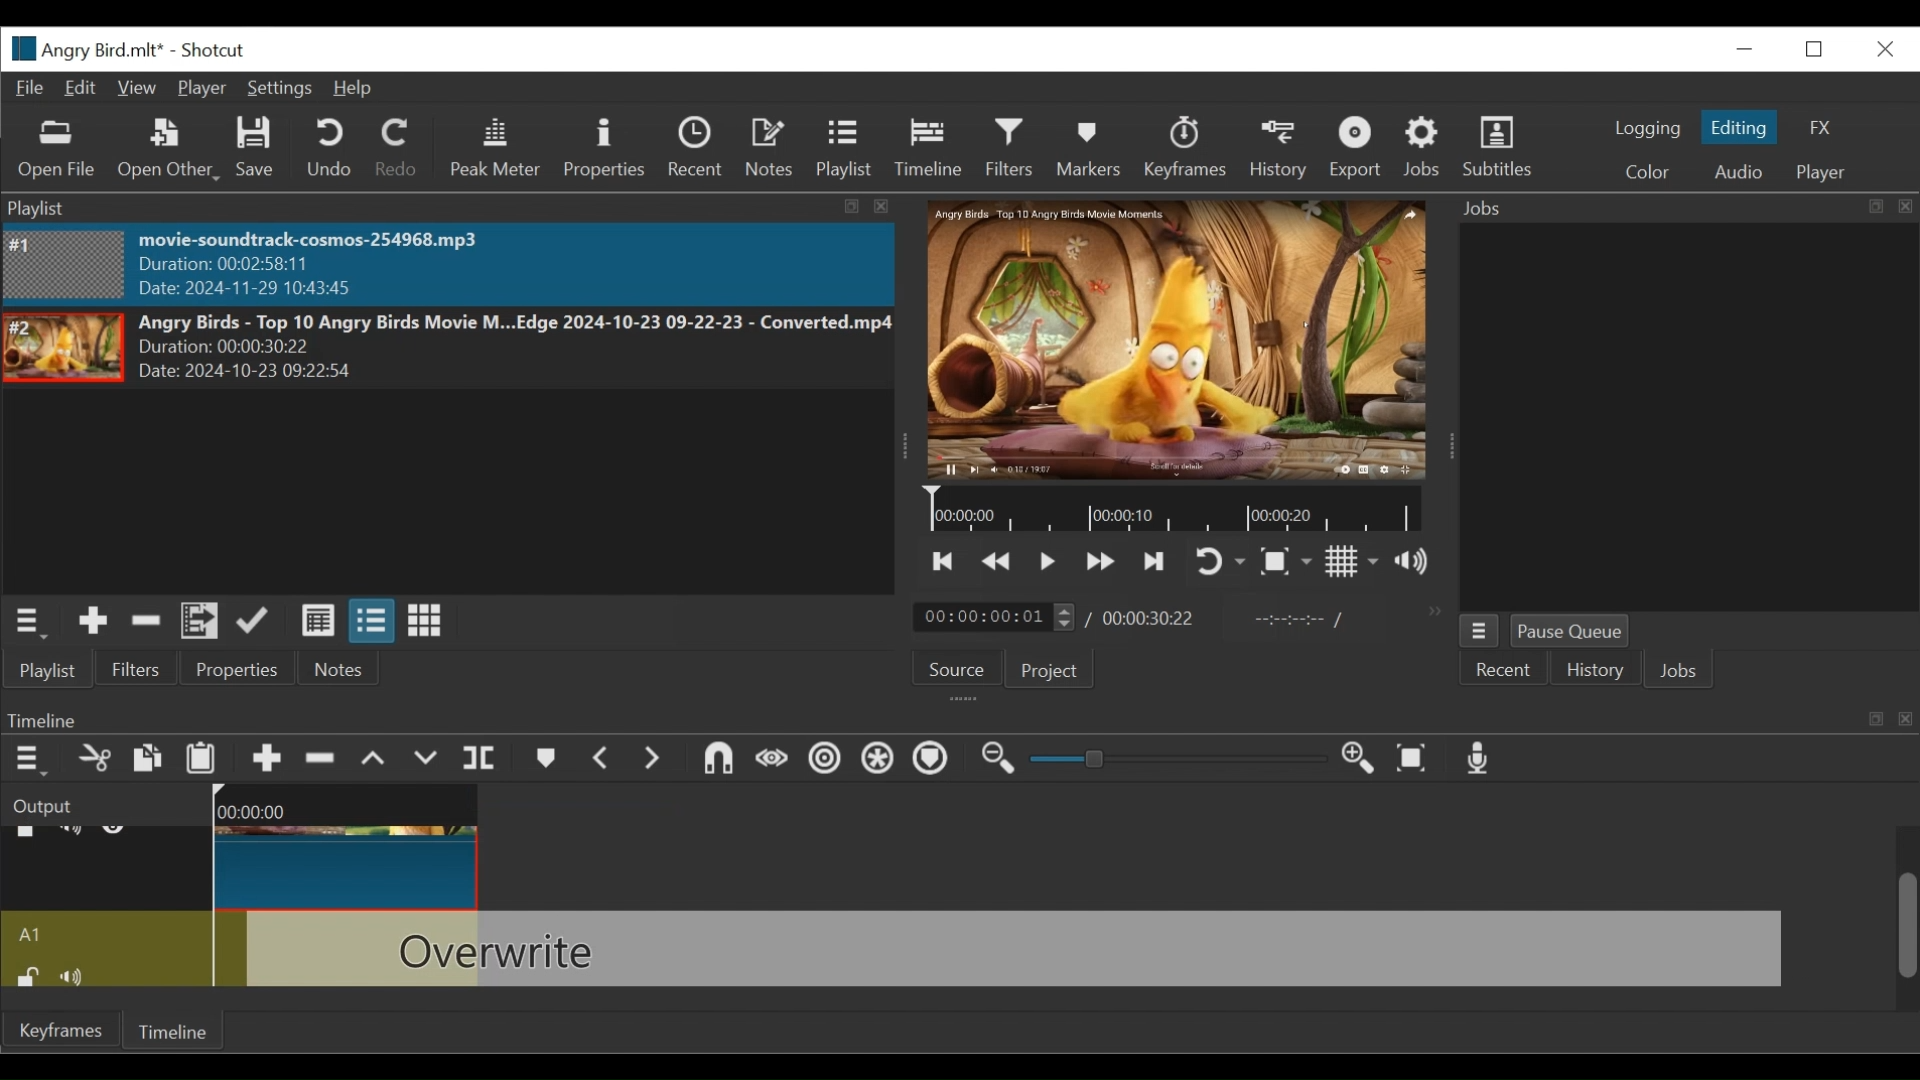 This screenshot has width=1920, height=1080. Describe the element at coordinates (1823, 174) in the screenshot. I see `Player` at that location.